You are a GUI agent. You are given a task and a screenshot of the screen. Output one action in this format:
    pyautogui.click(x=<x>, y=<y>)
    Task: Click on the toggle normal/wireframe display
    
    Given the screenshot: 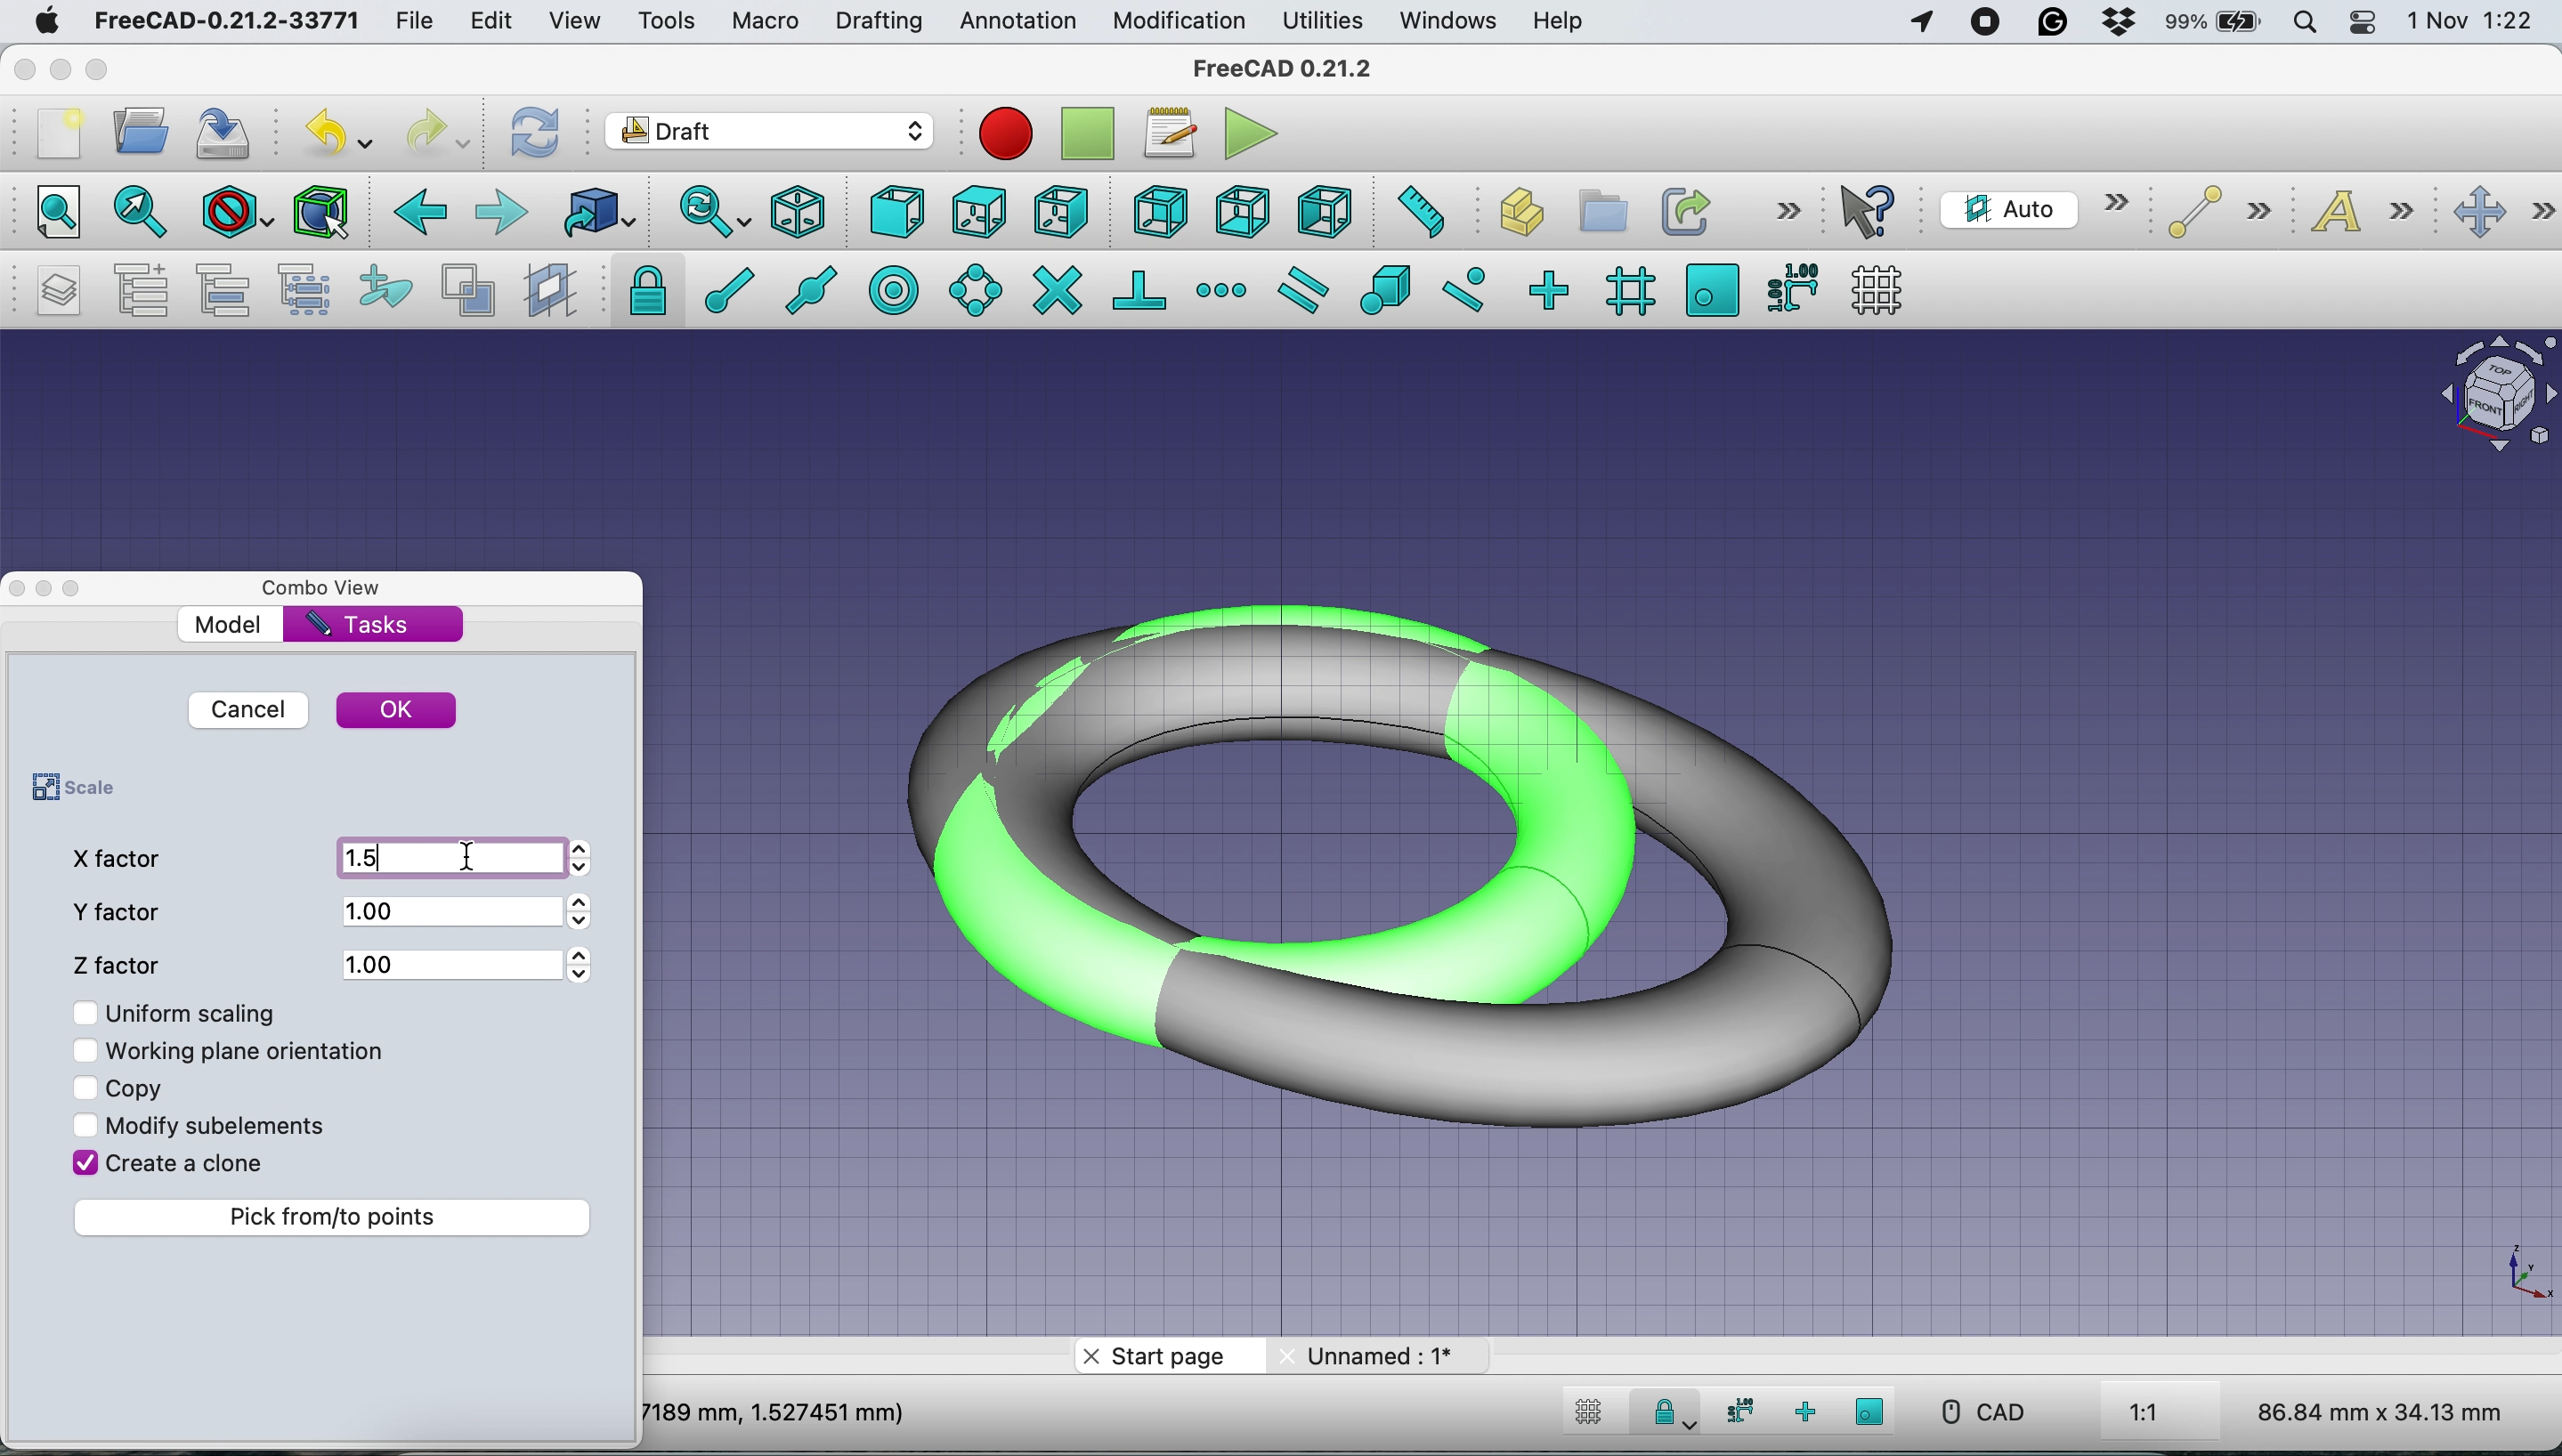 What is the action you would take?
    pyautogui.click(x=467, y=291)
    